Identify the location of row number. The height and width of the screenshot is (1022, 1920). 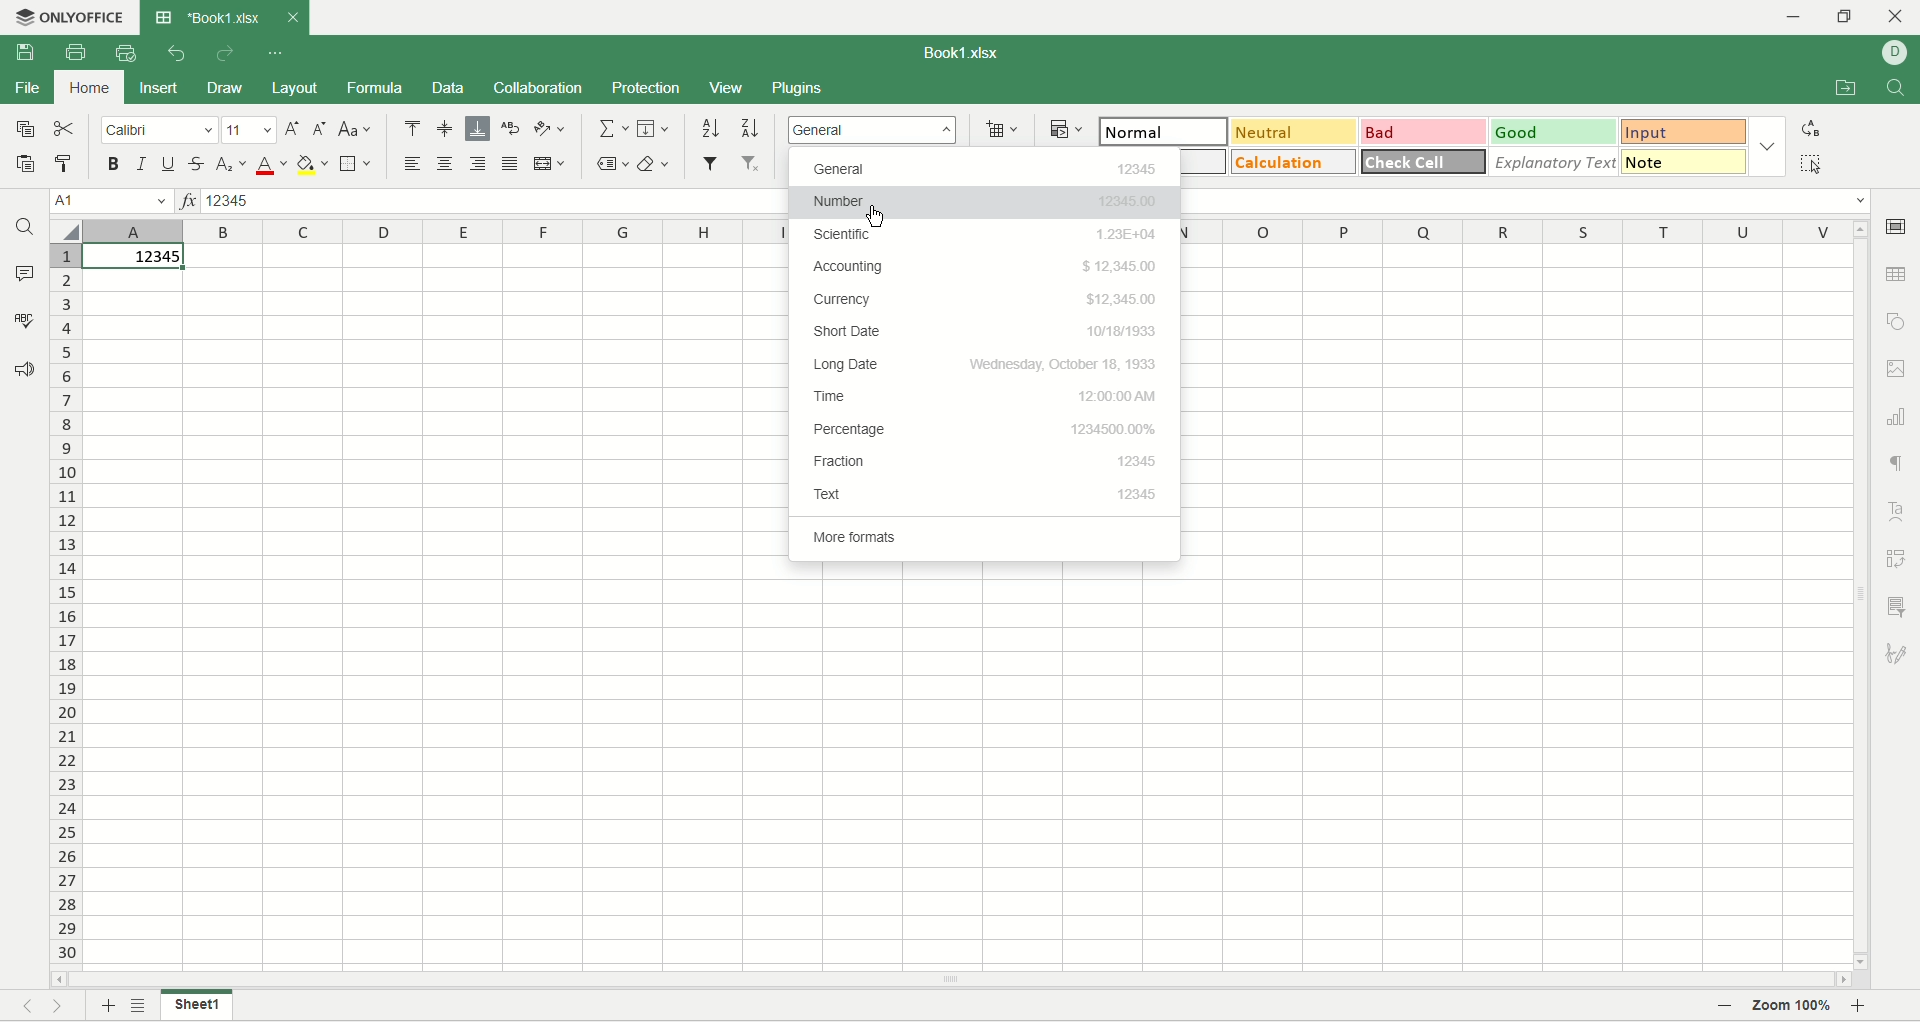
(64, 604).